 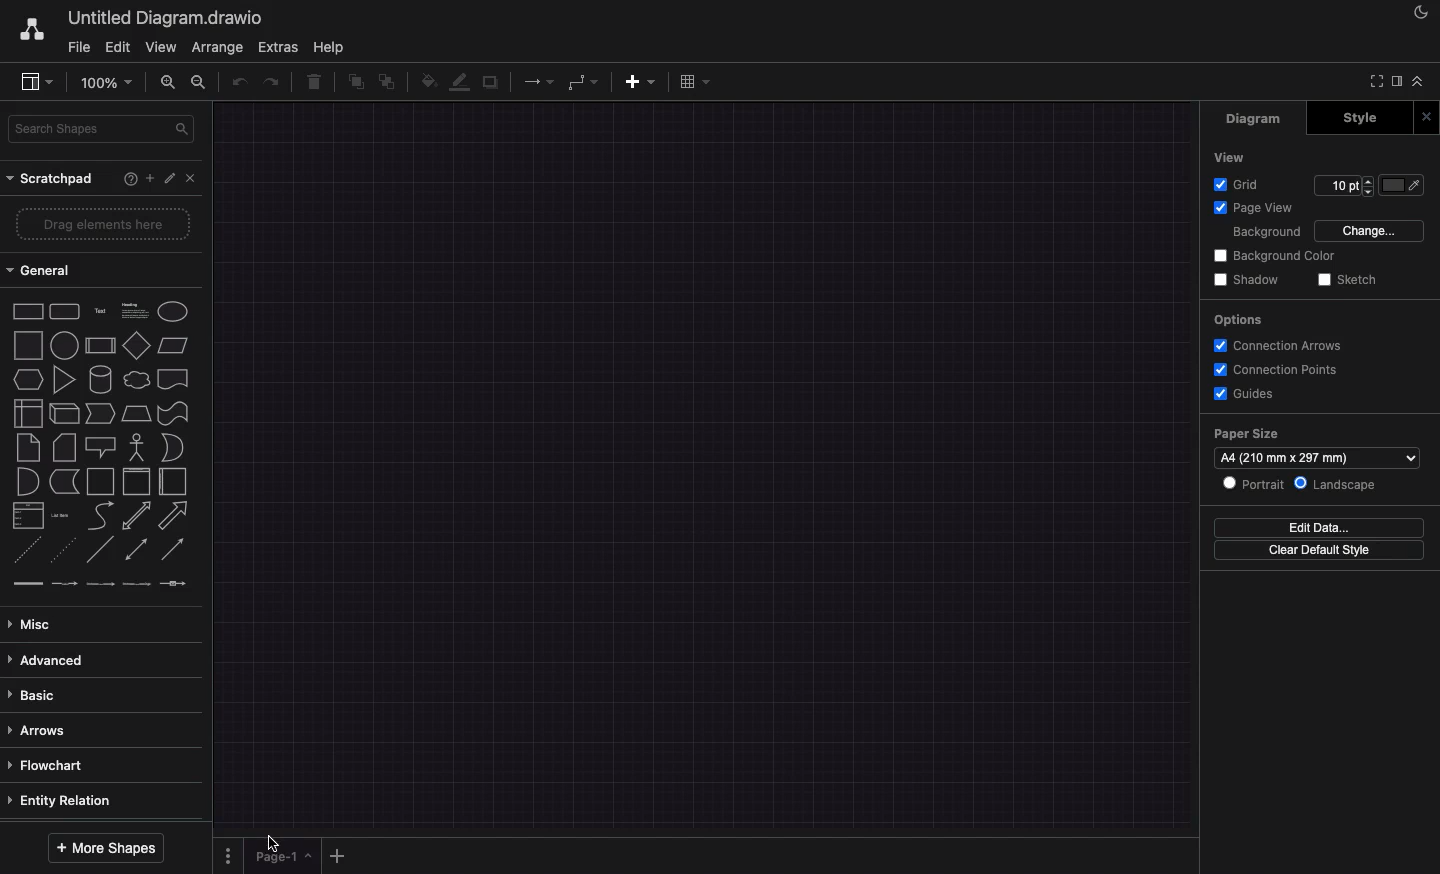 I want to click on entity relation, so click(x=63, y=800).